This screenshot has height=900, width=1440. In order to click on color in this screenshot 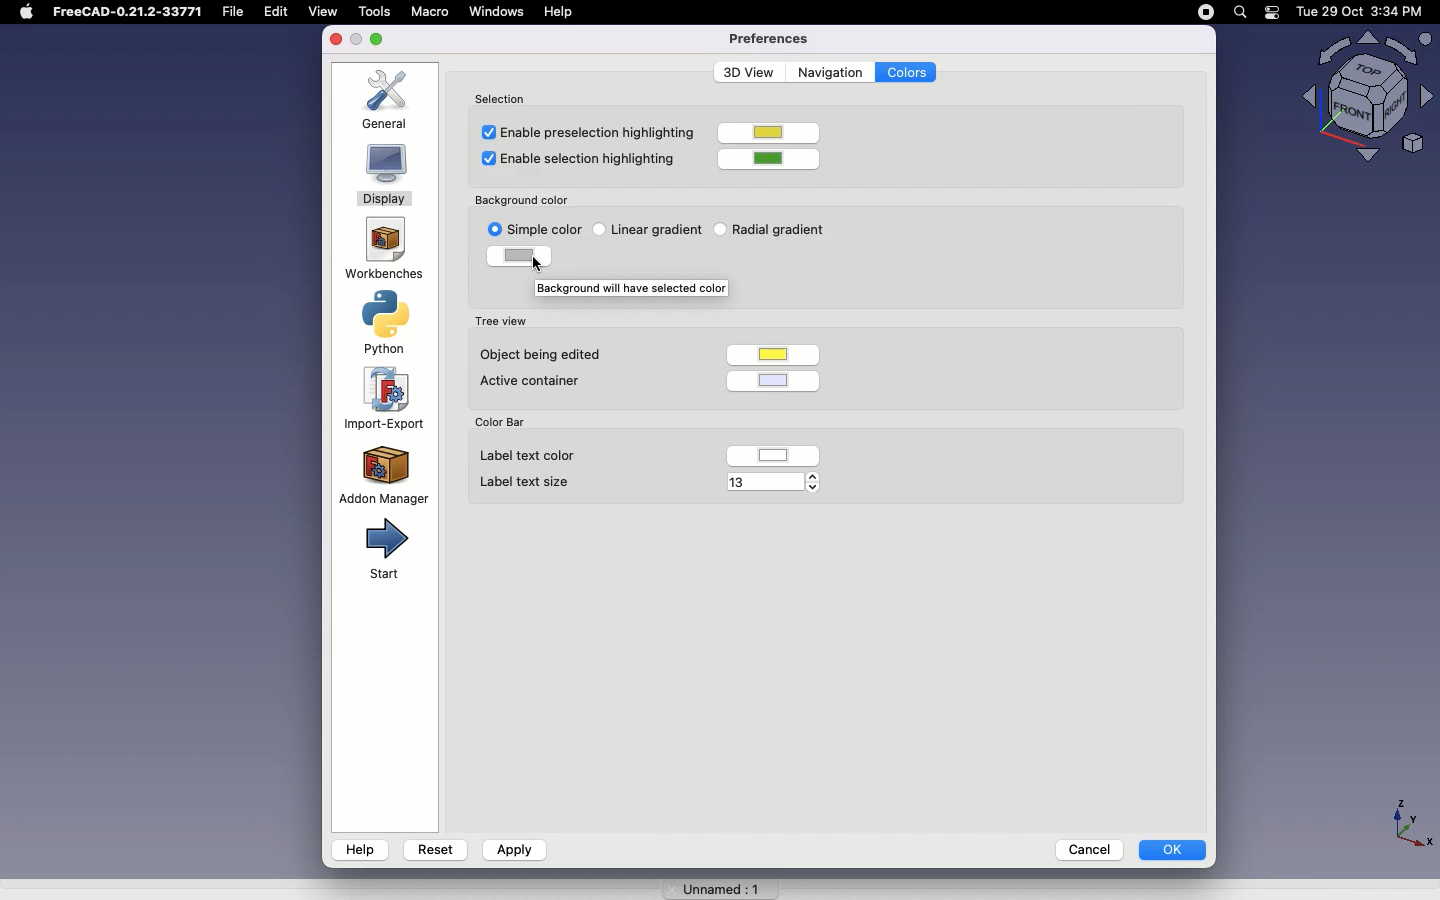, I will do `click(771, 134)`.